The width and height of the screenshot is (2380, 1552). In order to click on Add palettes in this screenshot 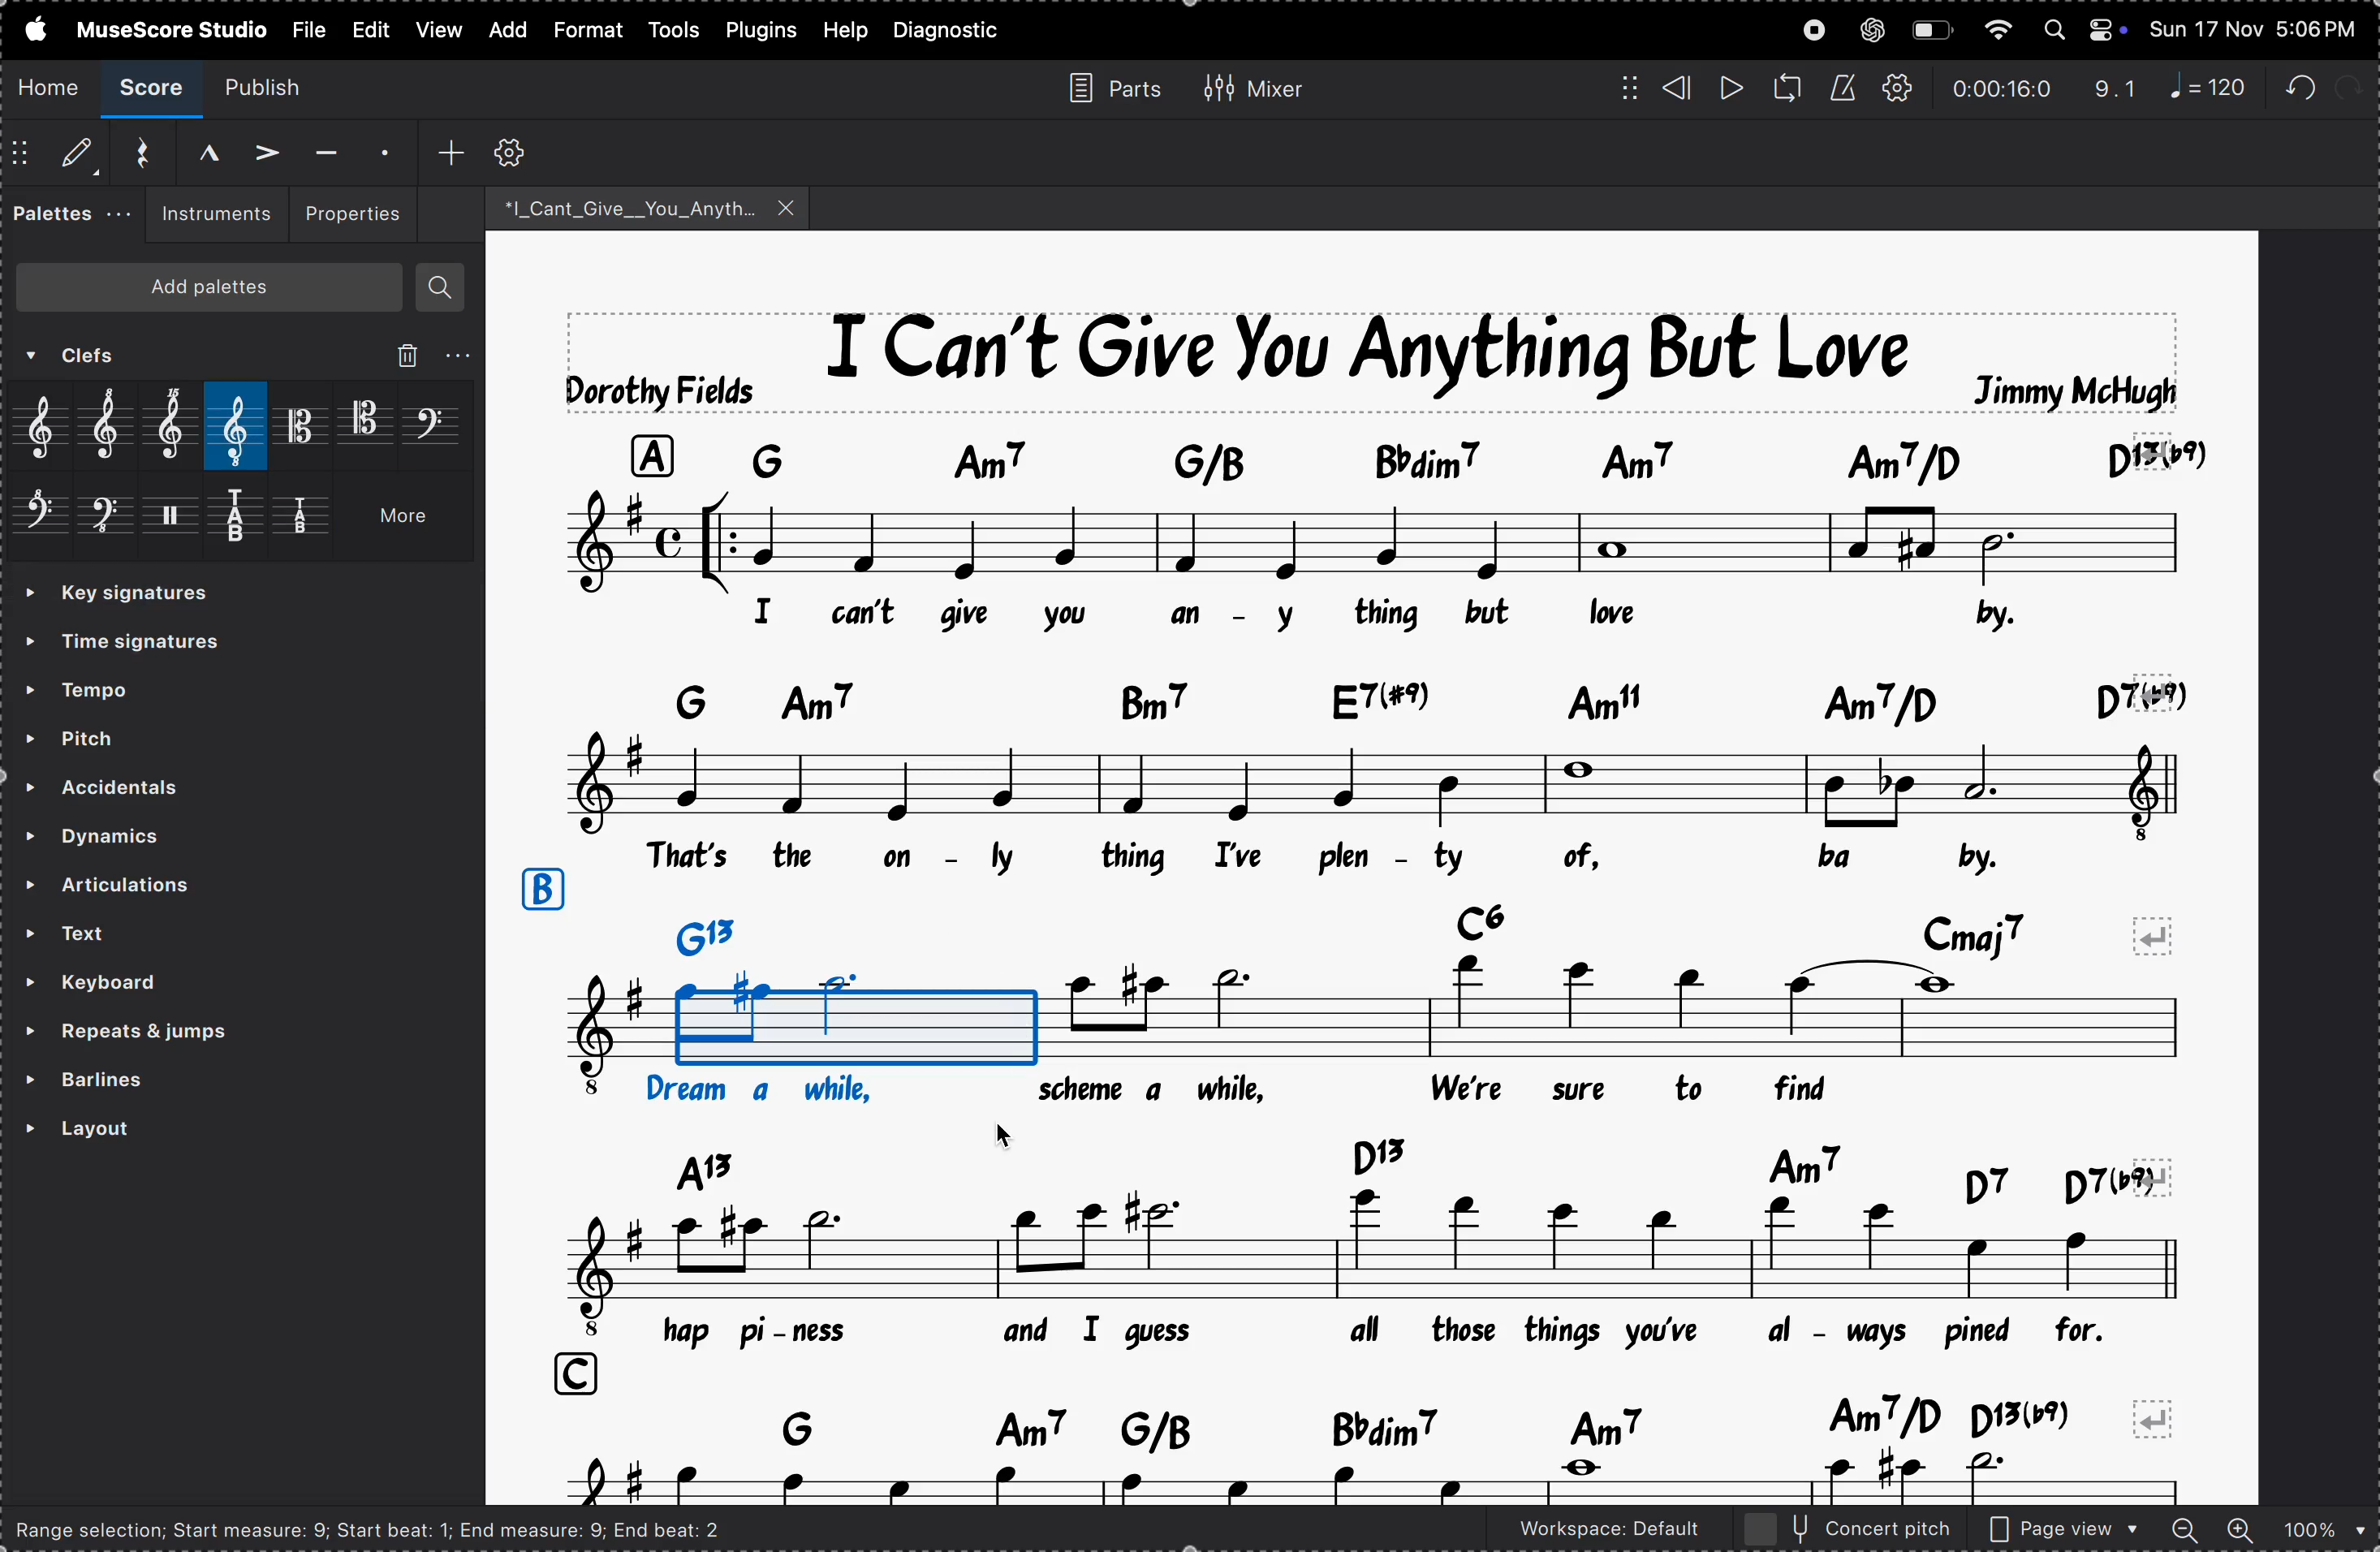, I will do `click(219, 292)`.